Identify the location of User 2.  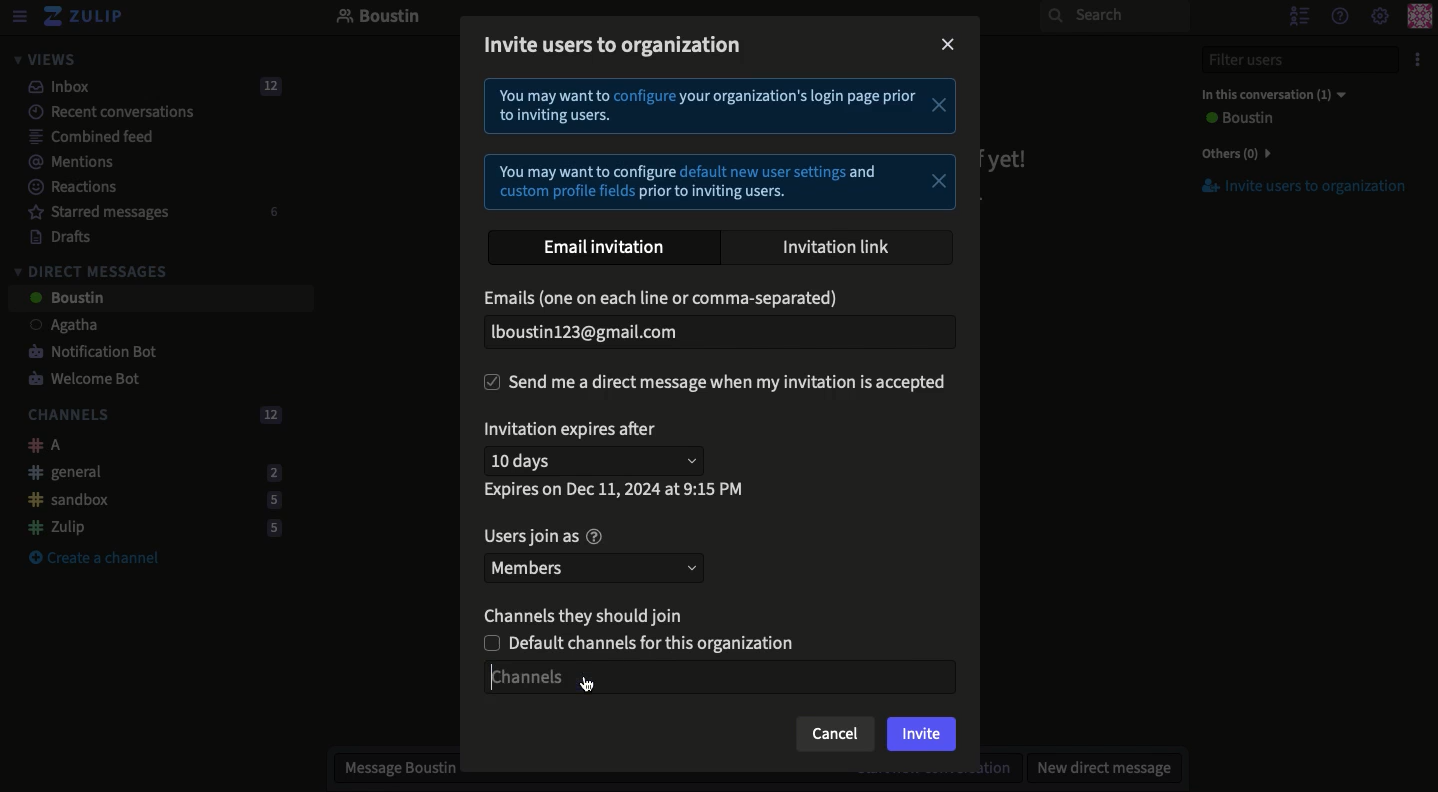
(65, 299).